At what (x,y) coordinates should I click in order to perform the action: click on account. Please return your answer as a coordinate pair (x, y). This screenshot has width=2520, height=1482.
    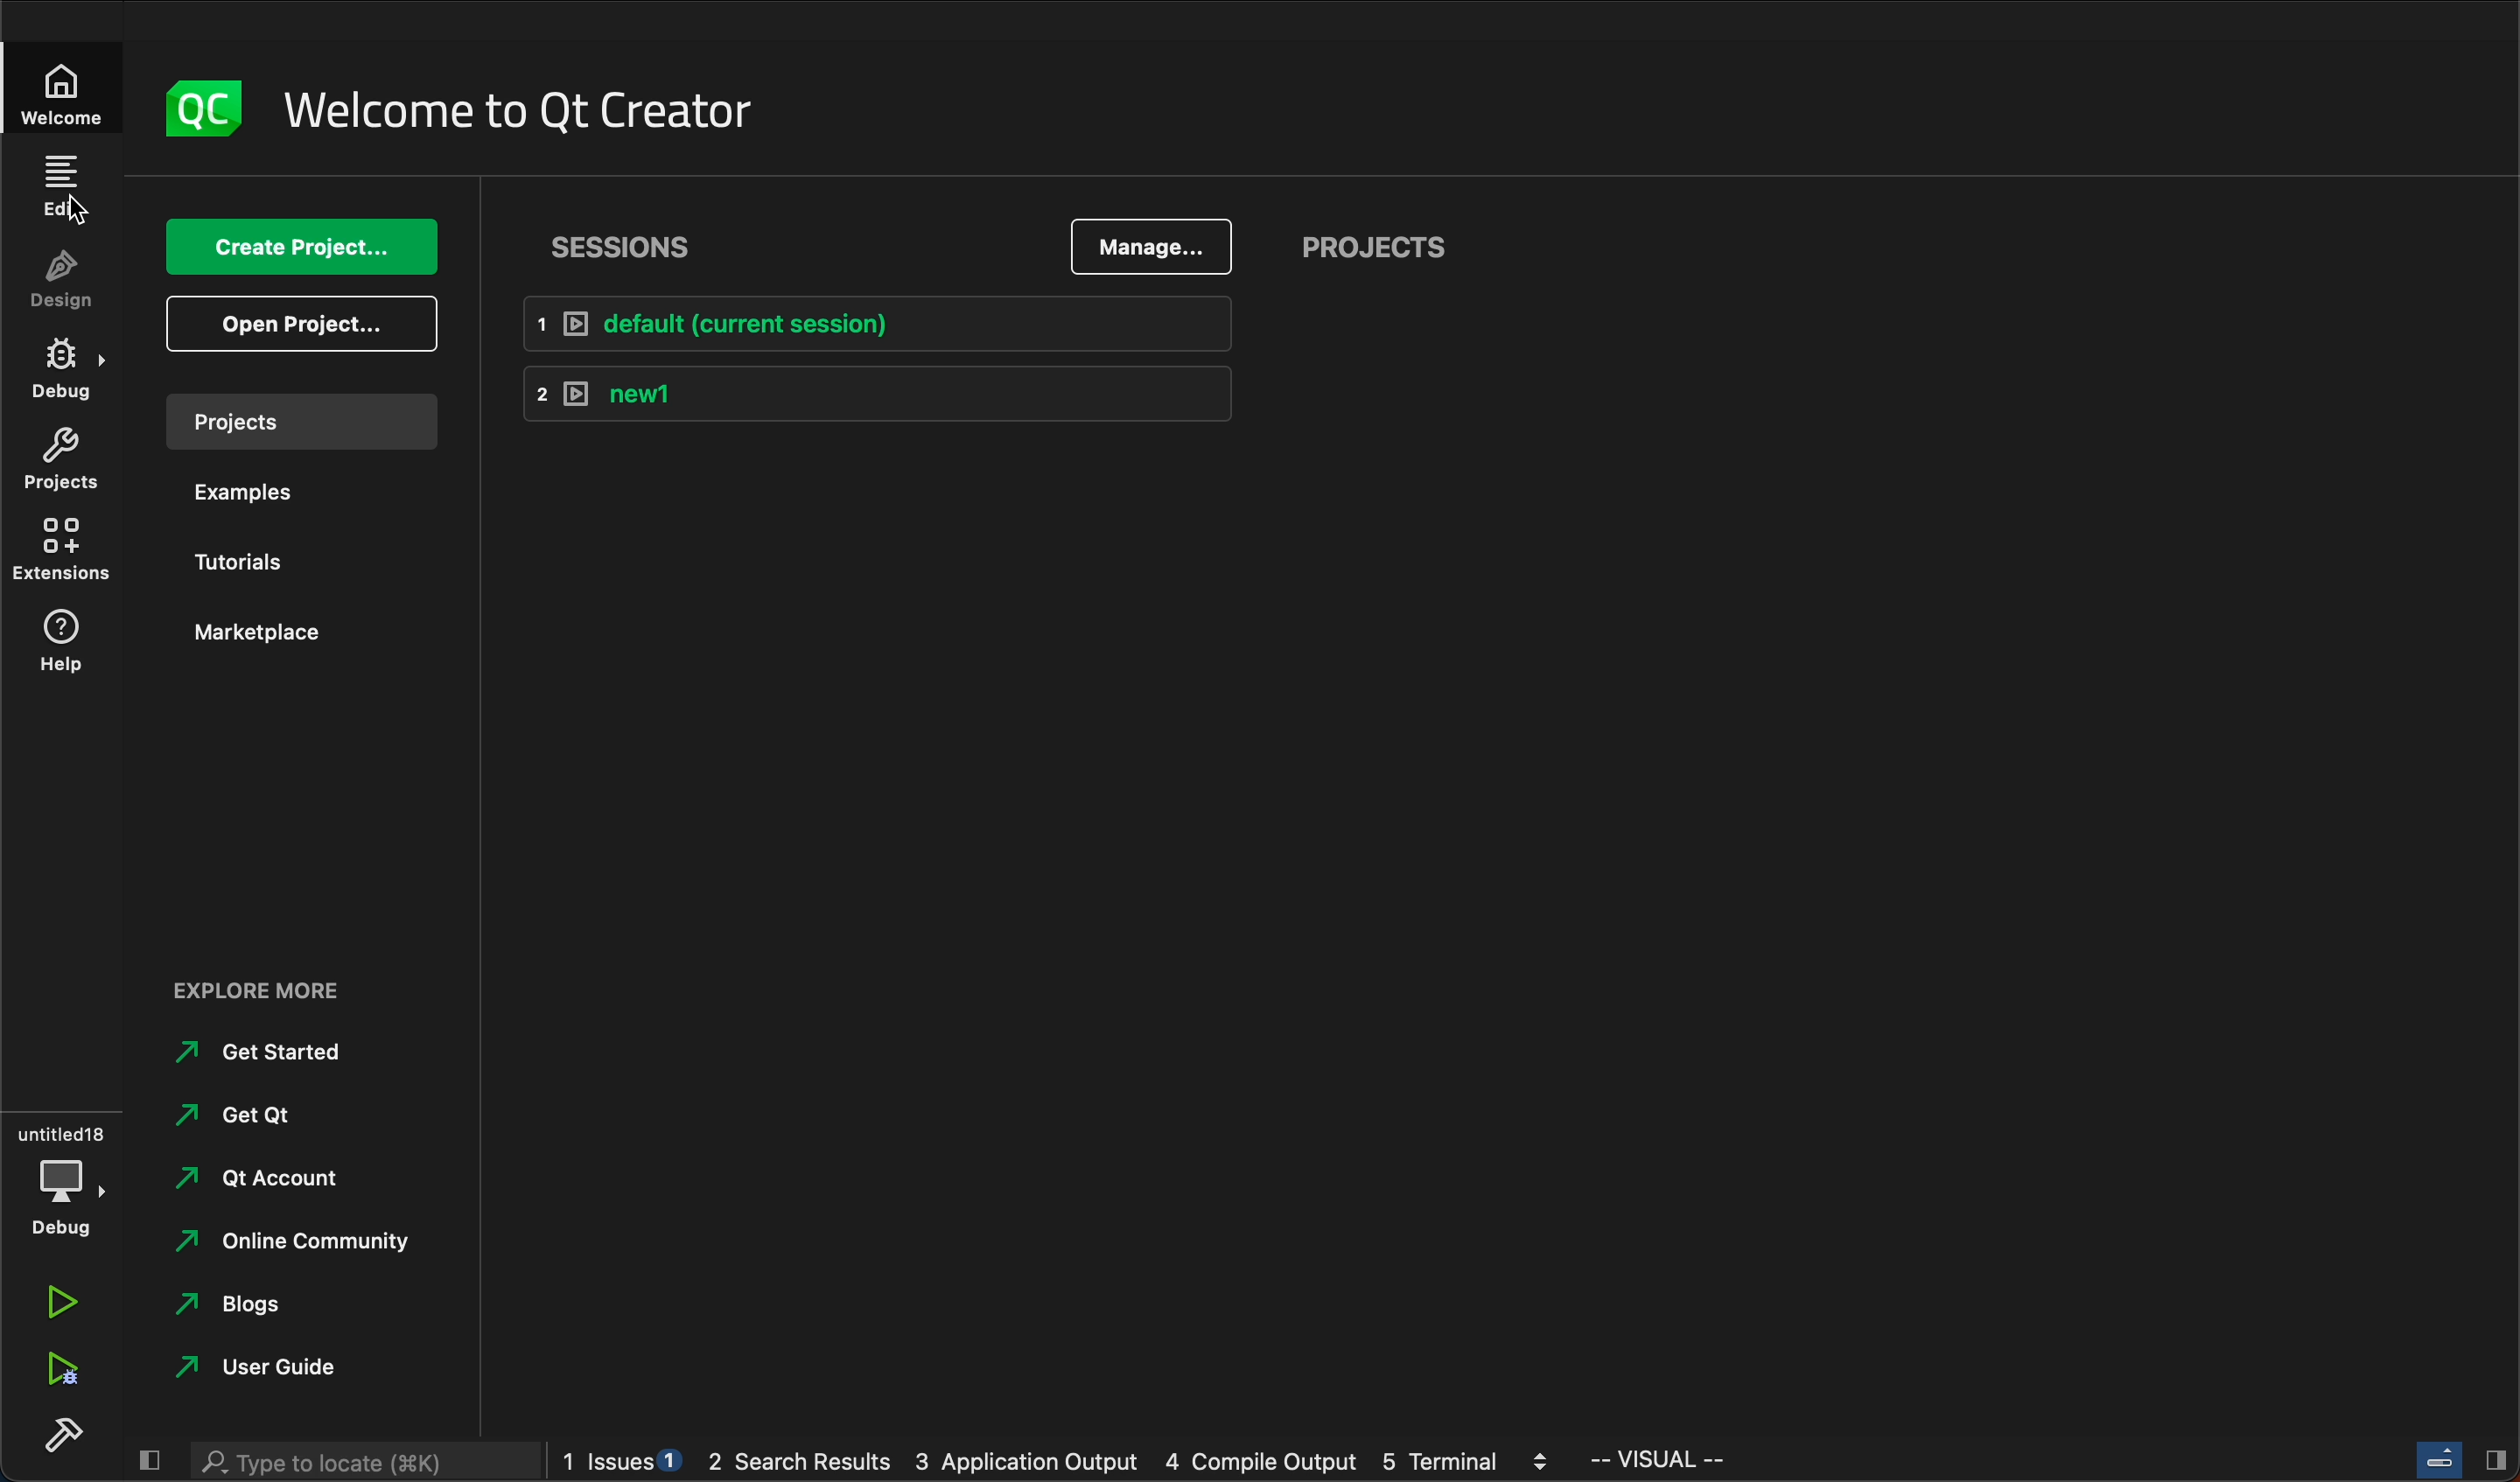
    Looking at the image, I should click on (262, 1177).